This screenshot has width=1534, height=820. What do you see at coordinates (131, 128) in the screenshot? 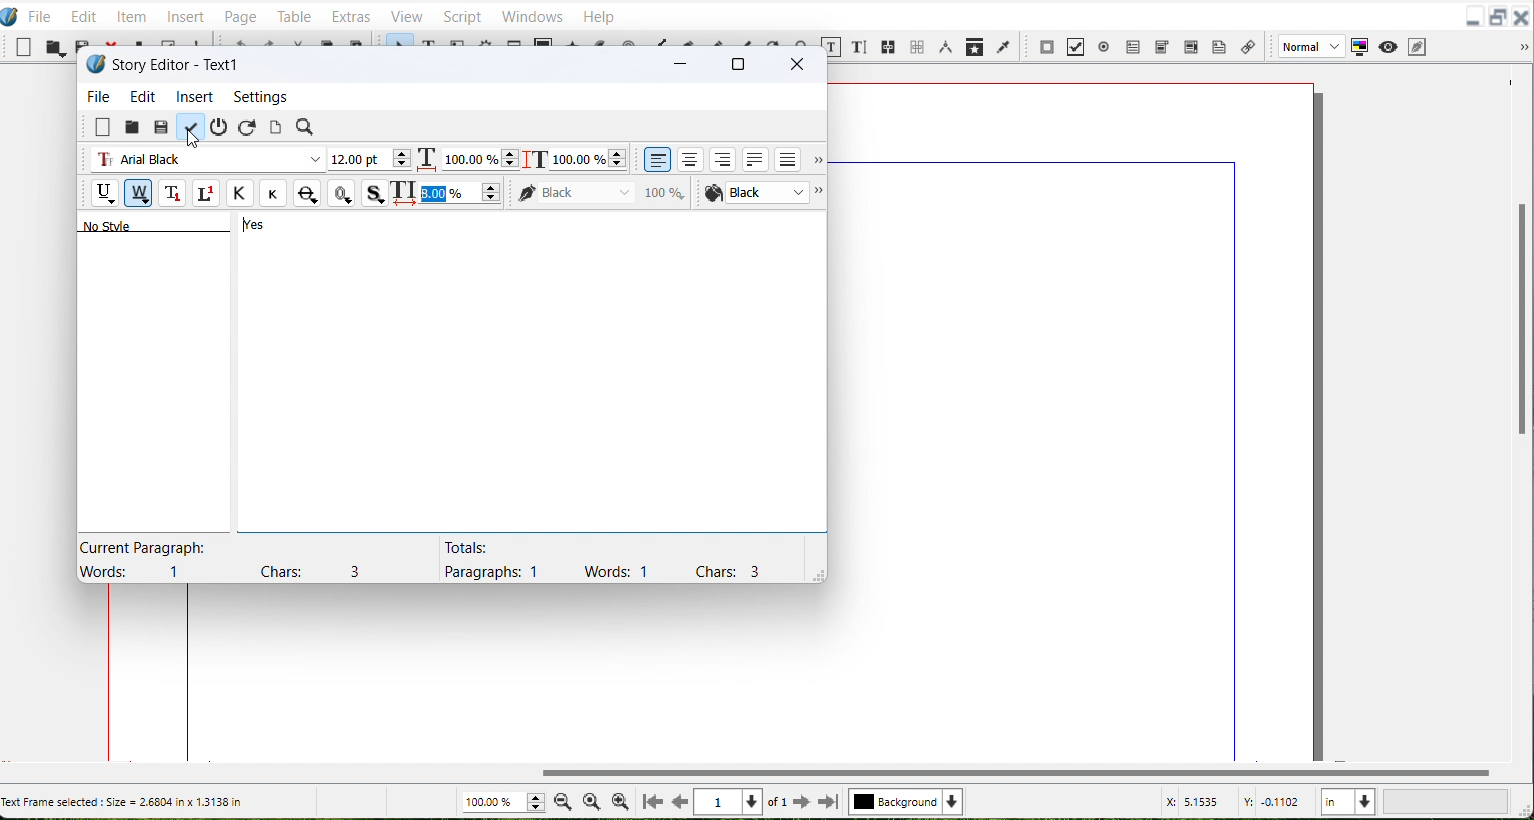
I see `Load from file` at bounding box center [131, 128].